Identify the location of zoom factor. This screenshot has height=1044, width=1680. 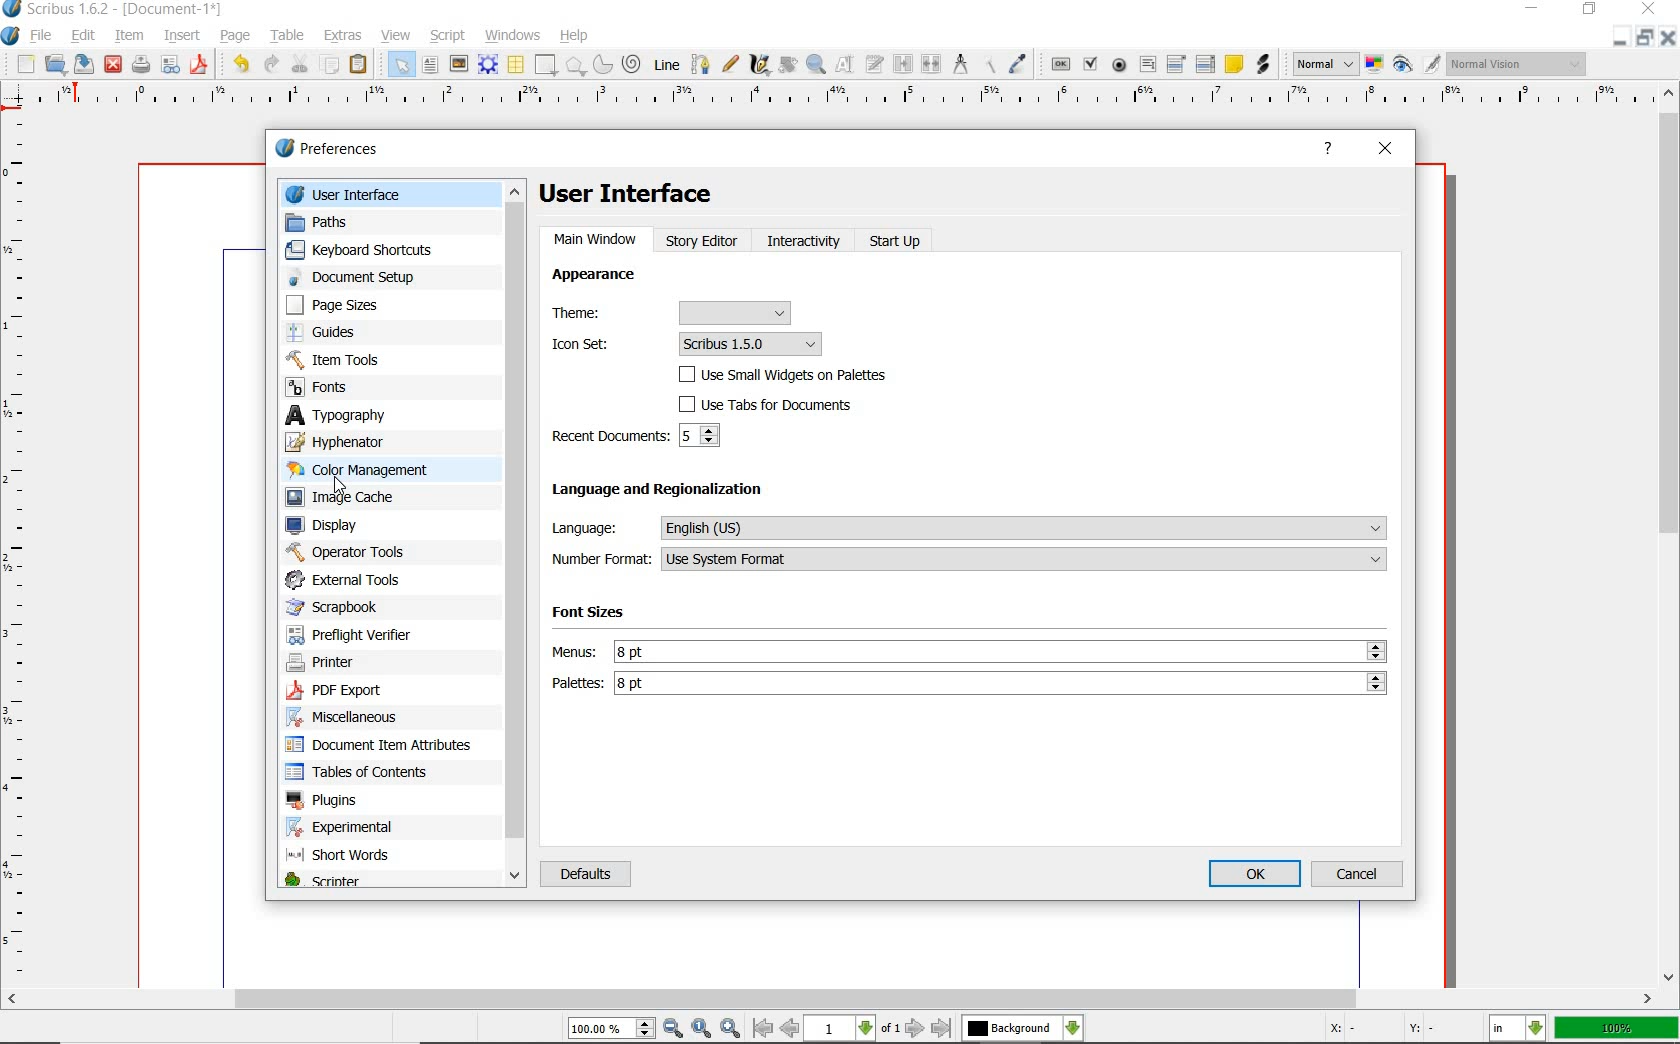
(1618, 1028).